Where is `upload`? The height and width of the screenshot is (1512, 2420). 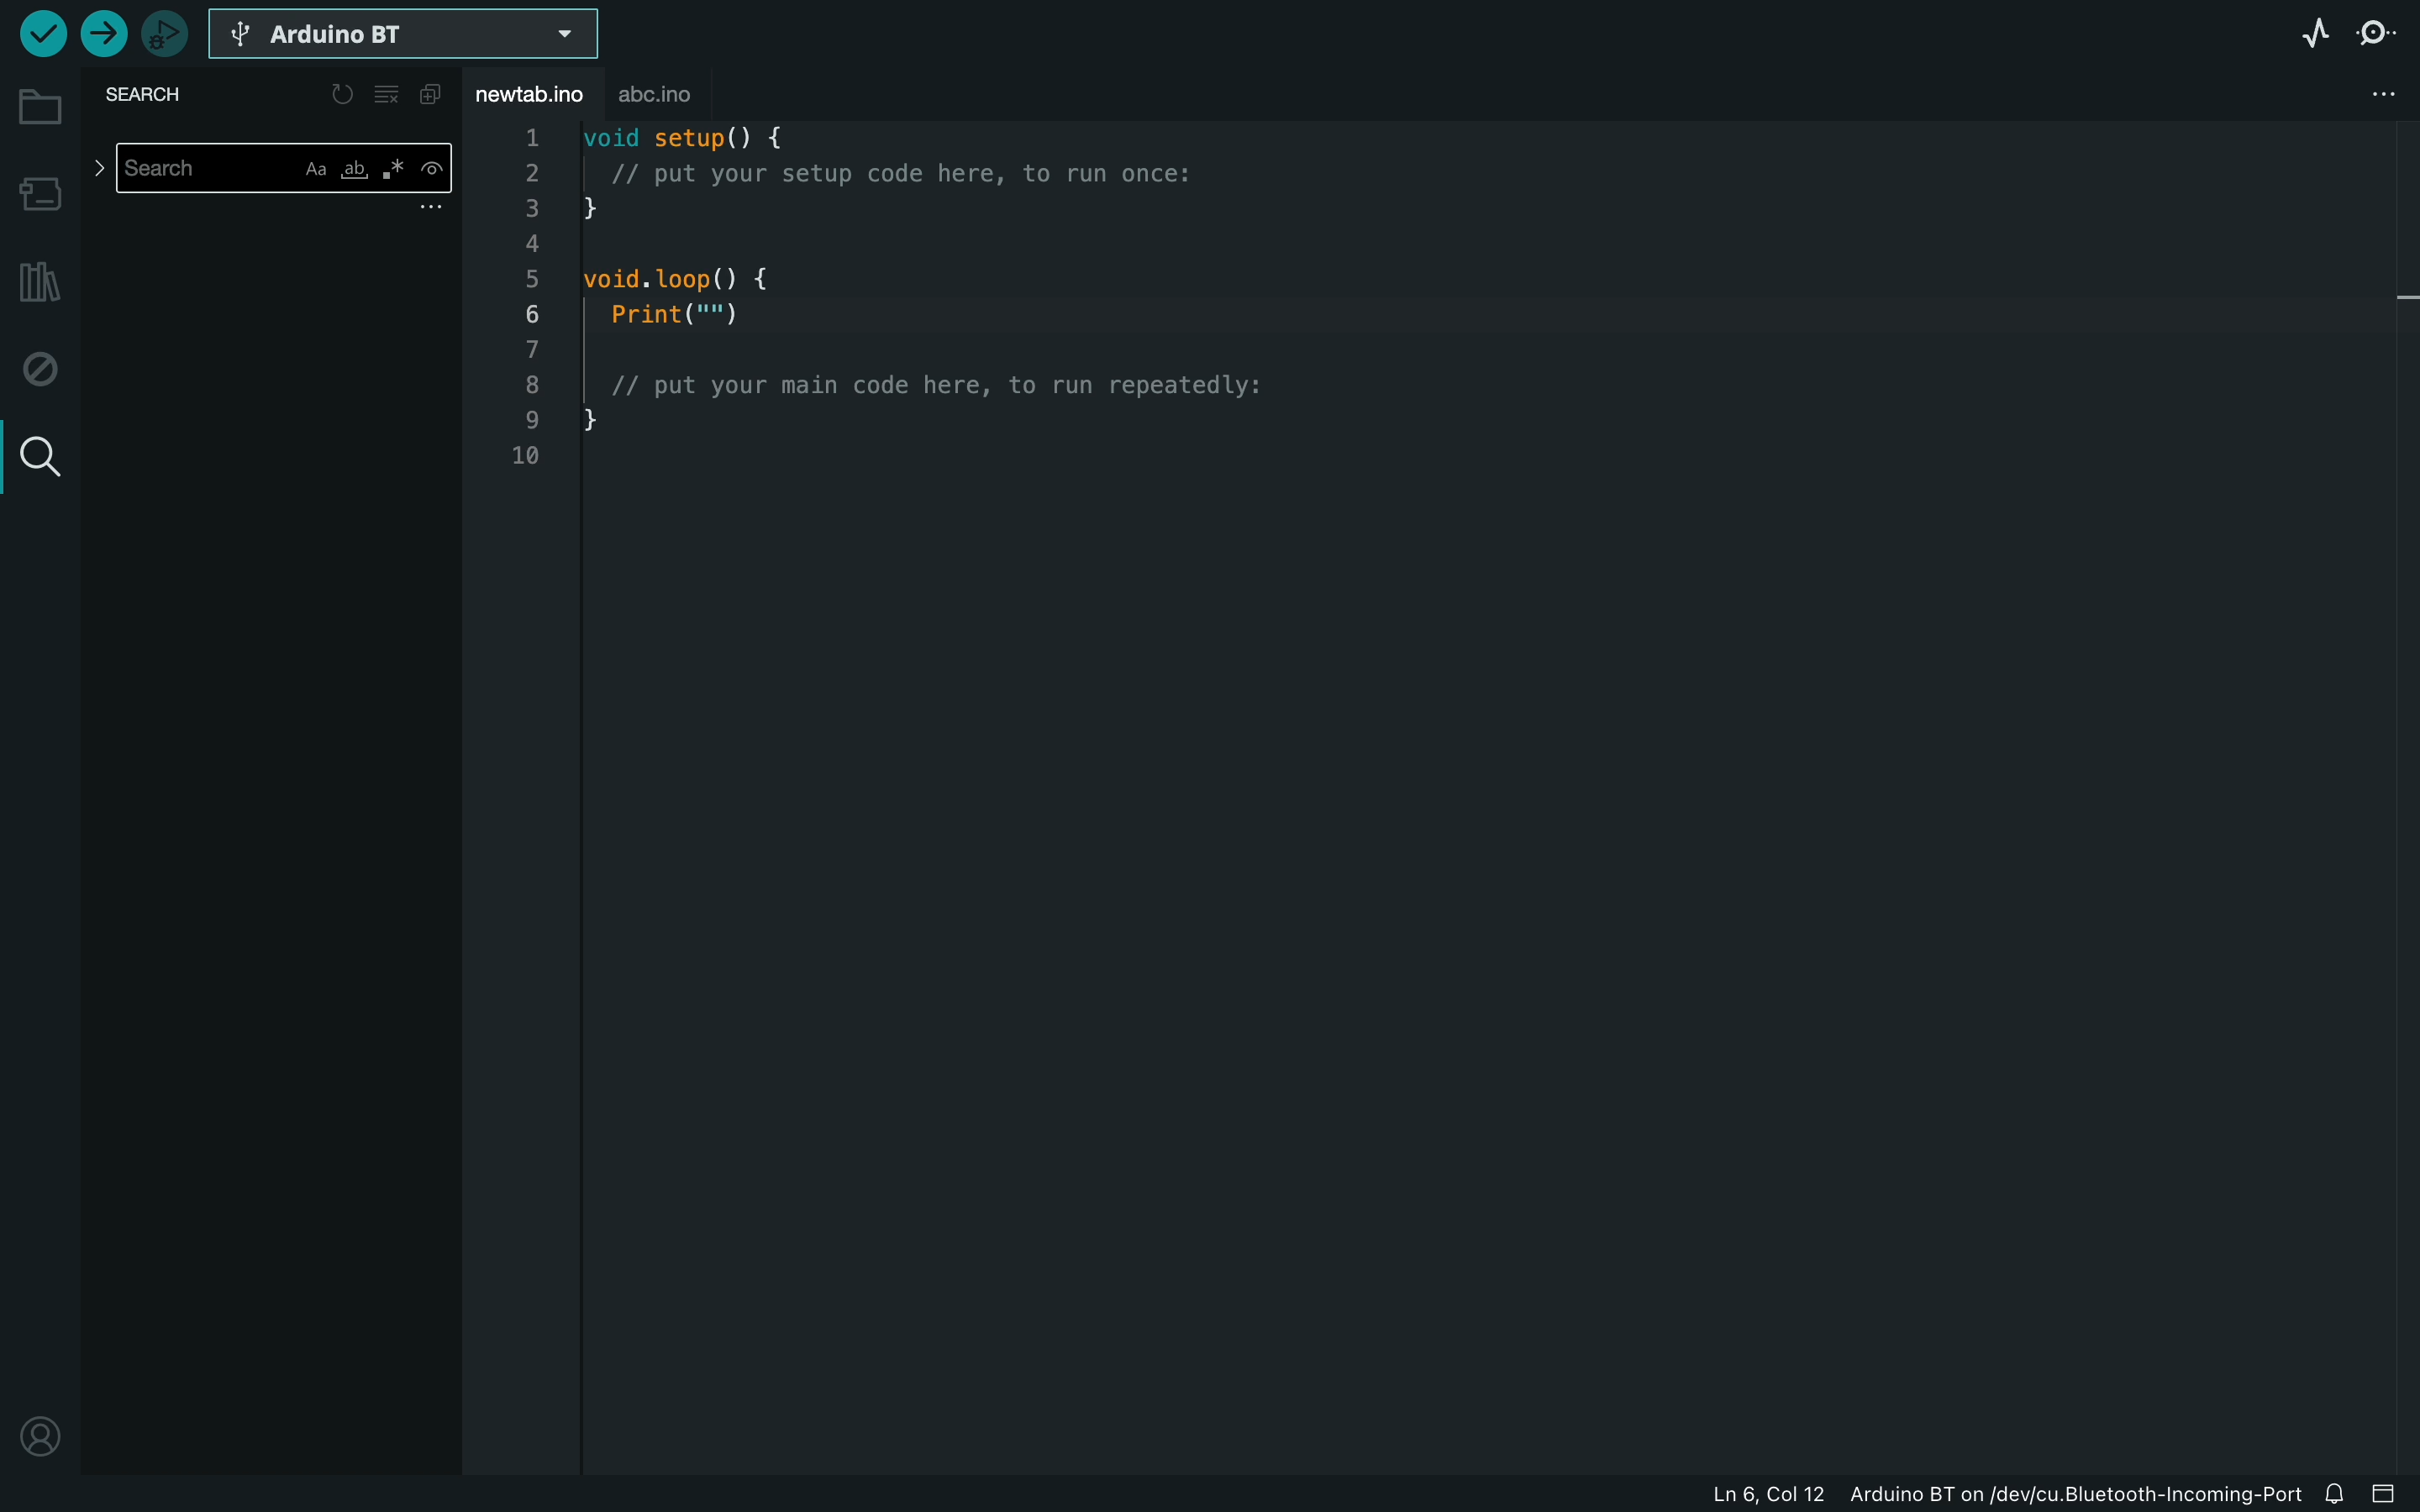
upload is located at coordinates (106, 33).